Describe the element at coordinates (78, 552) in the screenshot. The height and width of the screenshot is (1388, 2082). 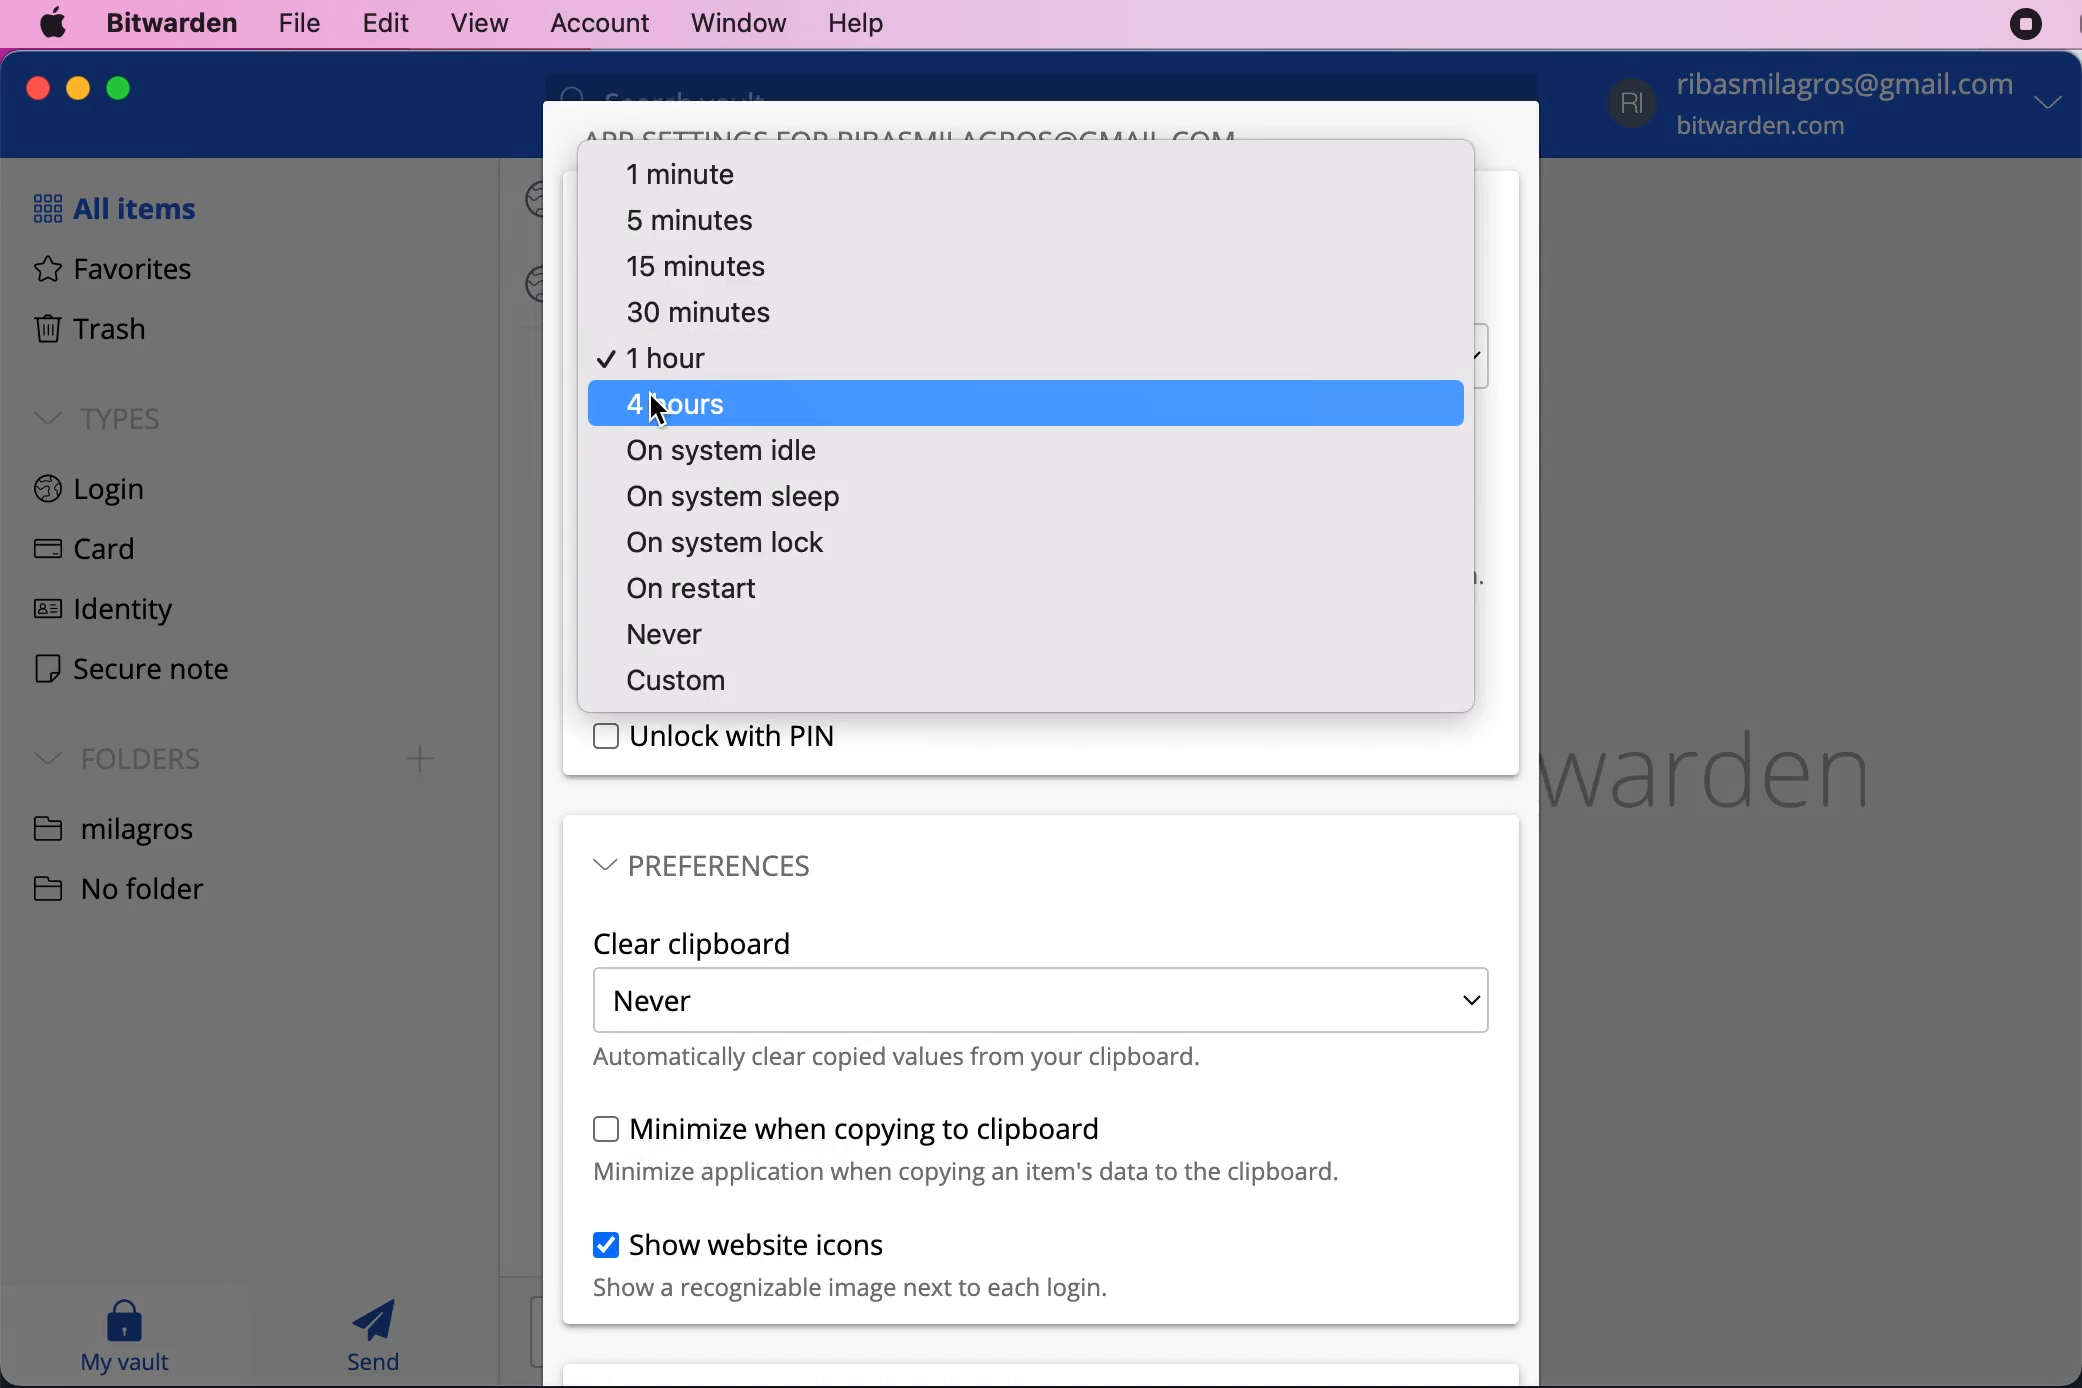
I see `card` at that location.